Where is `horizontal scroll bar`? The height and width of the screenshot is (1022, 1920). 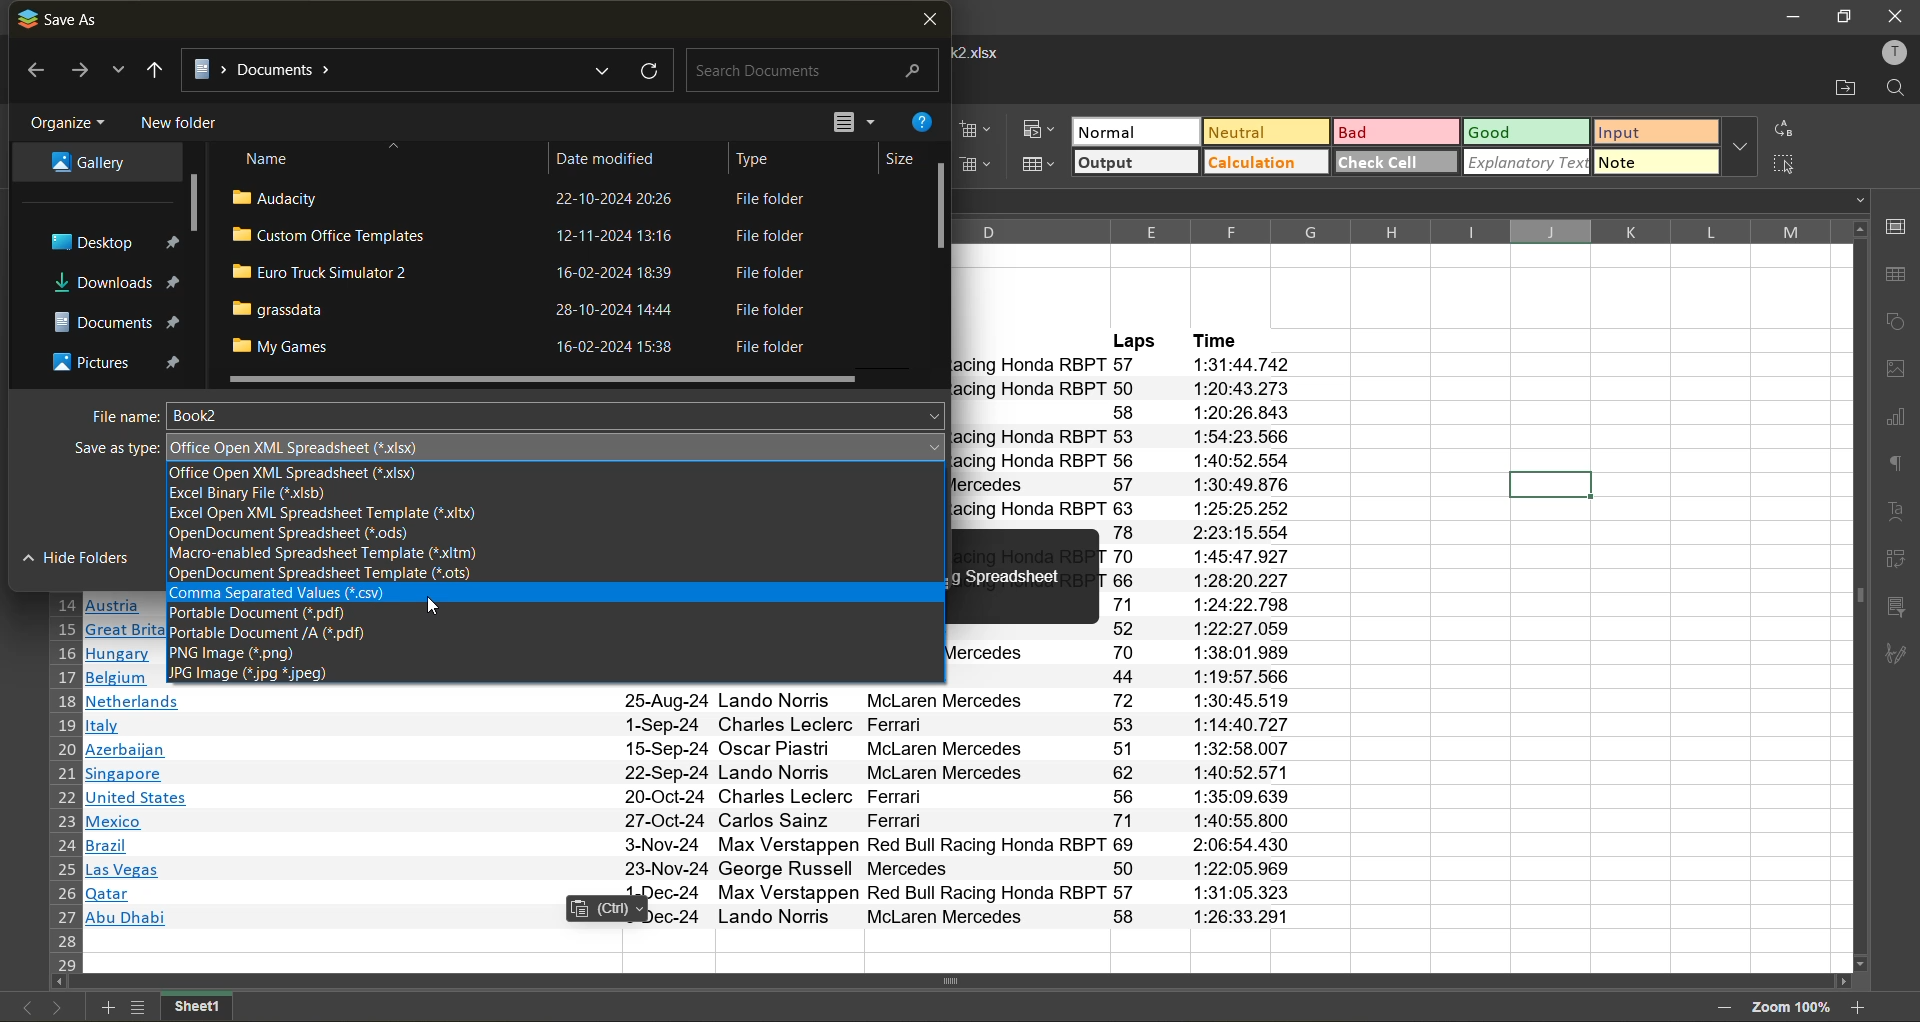 horizontal scroll bar is located at coordinates (542, 380).